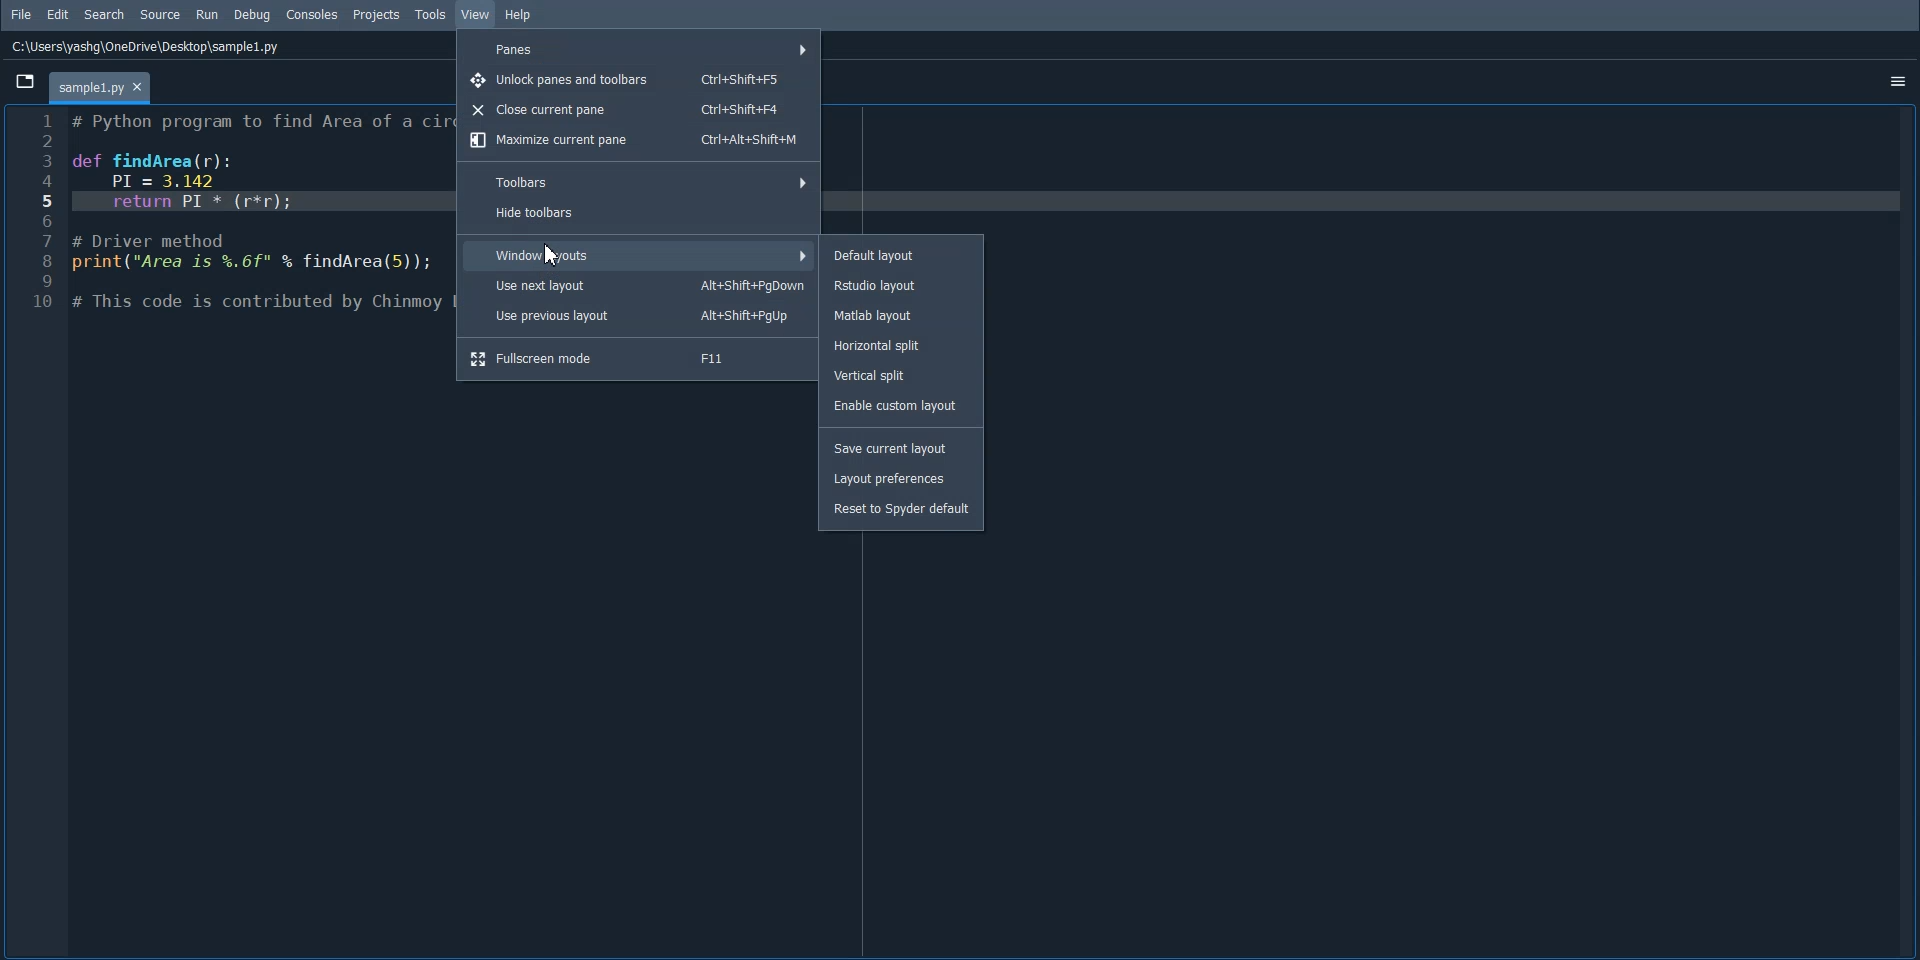 Image resolution: width=1920 pixels, height=960 pixels. Describe the element at coordinates (207, 14) in the screenshot. I see `Run` at that location.